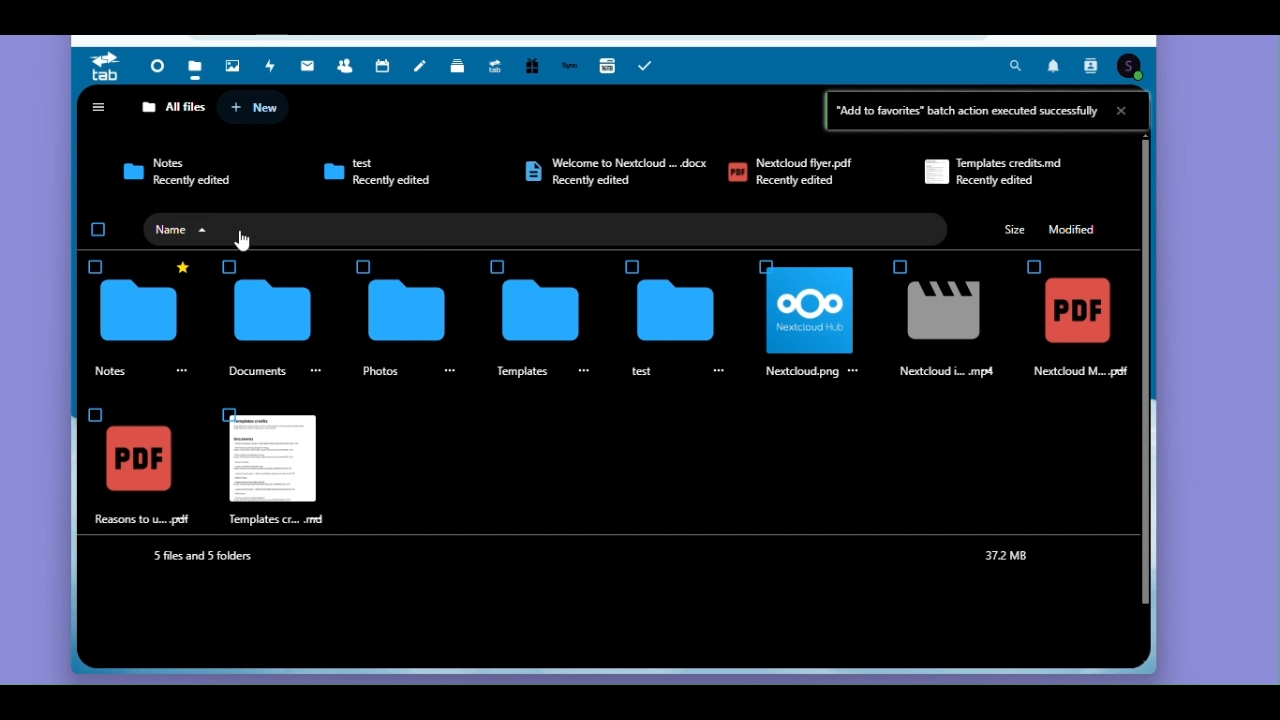 The image size is (1280, 720). What do you see at coordinates (496, 64) in the screenshot?
I see `Upgrade` at bounding box center [496, 64].